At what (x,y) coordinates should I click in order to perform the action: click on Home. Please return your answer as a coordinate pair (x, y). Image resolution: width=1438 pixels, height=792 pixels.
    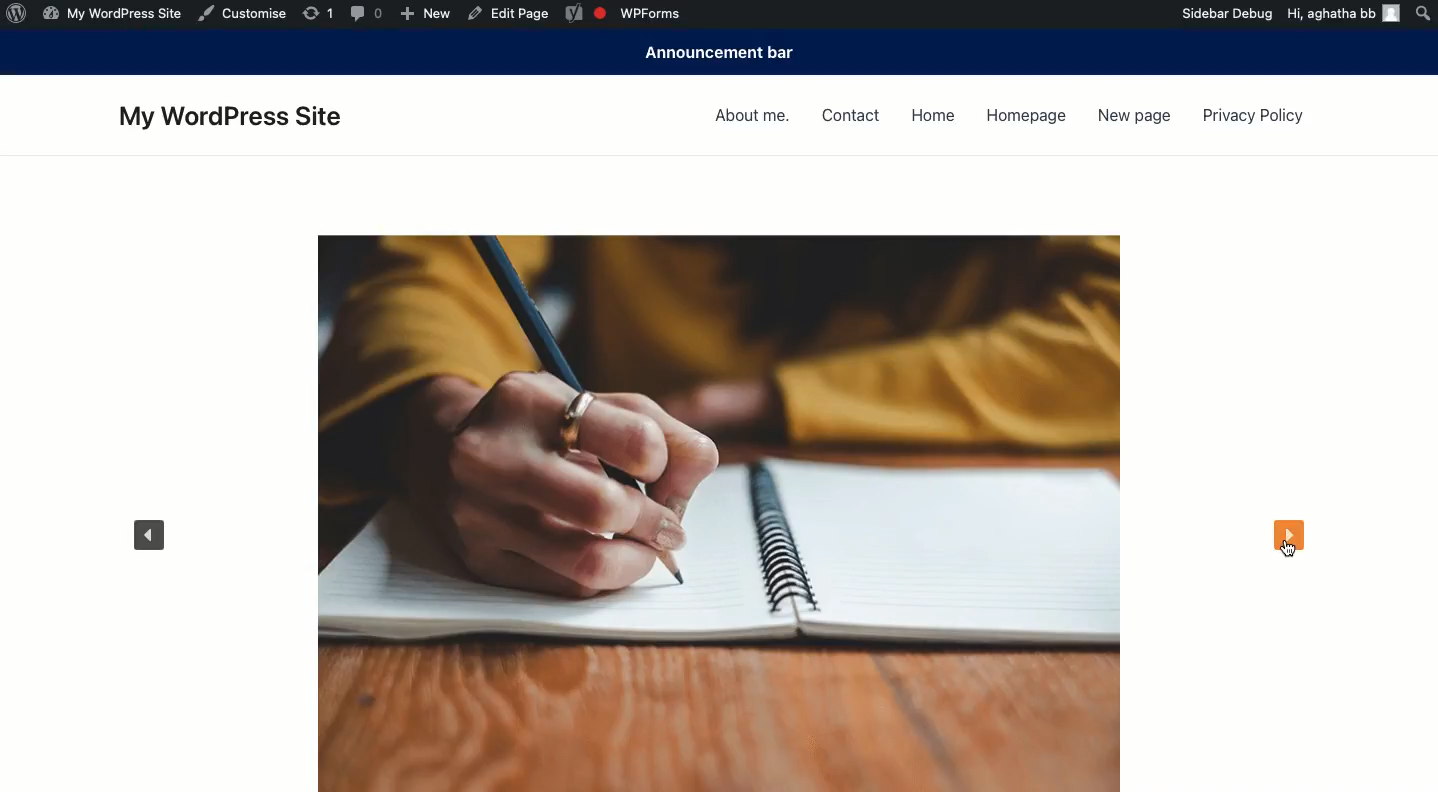
    Looking at the image, I should click on (932, 116).